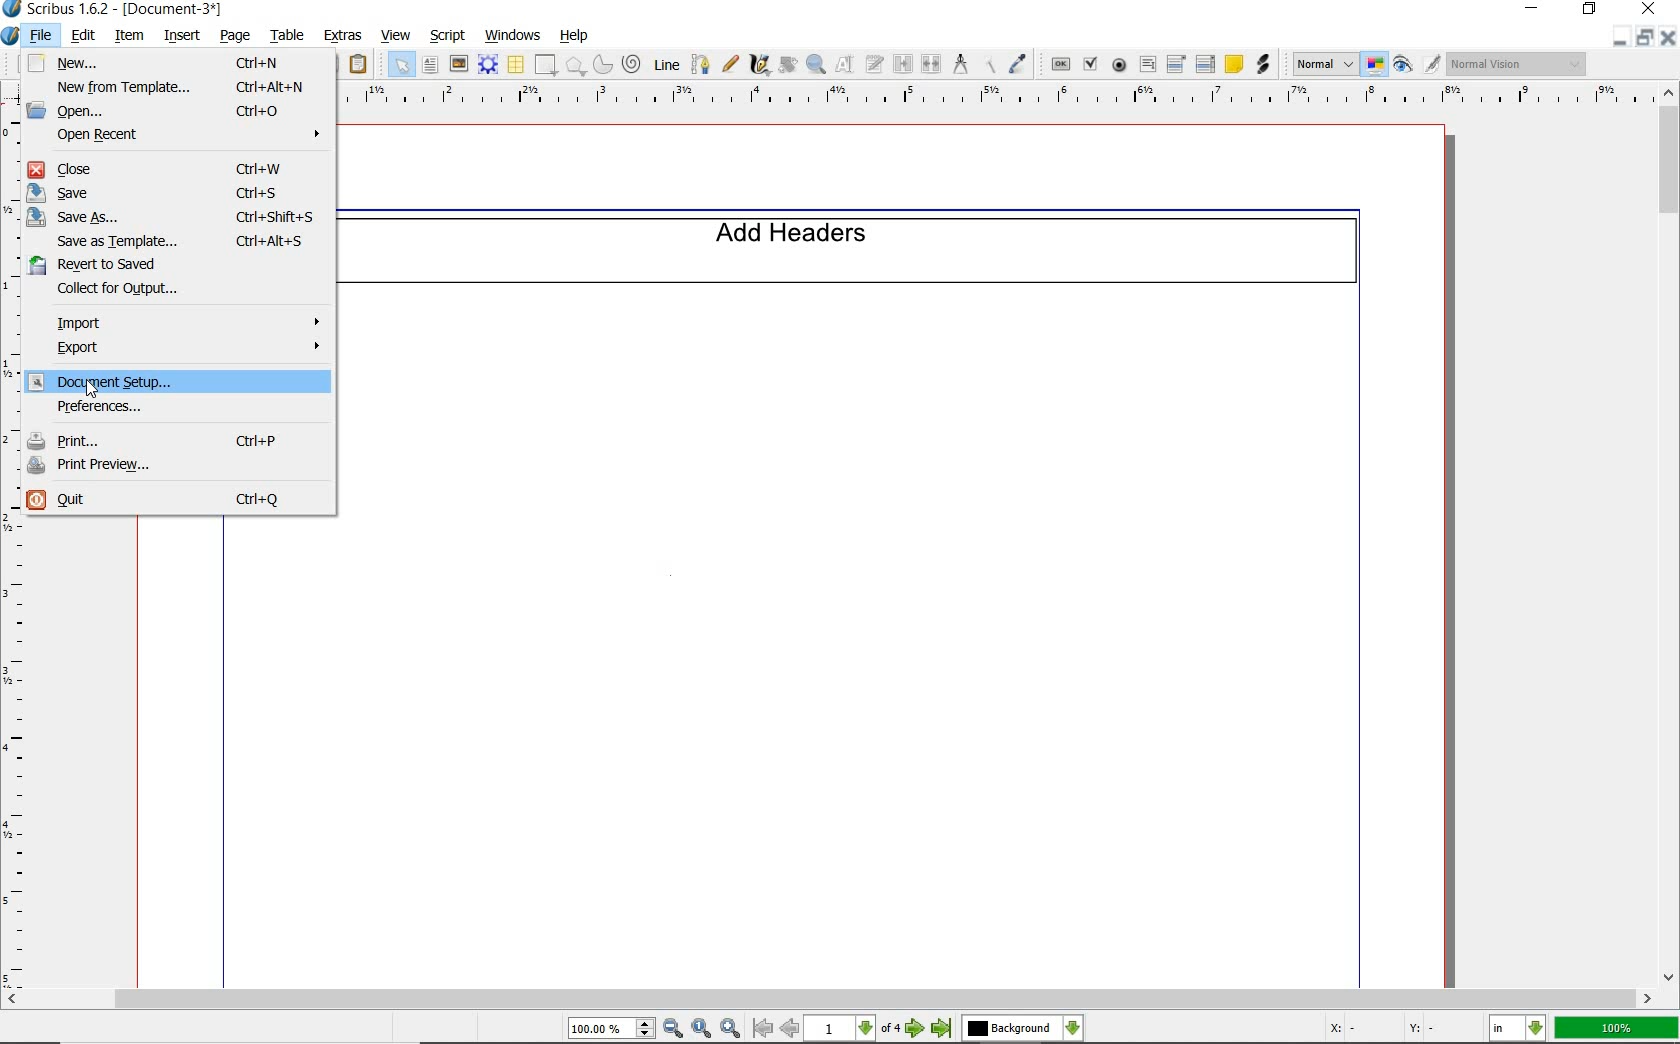 This screenshot has height=1044, width=1680. What do you see at coordinates (180, 218) in the screenshot?
I see `save as` at bounding box center [180, 218].